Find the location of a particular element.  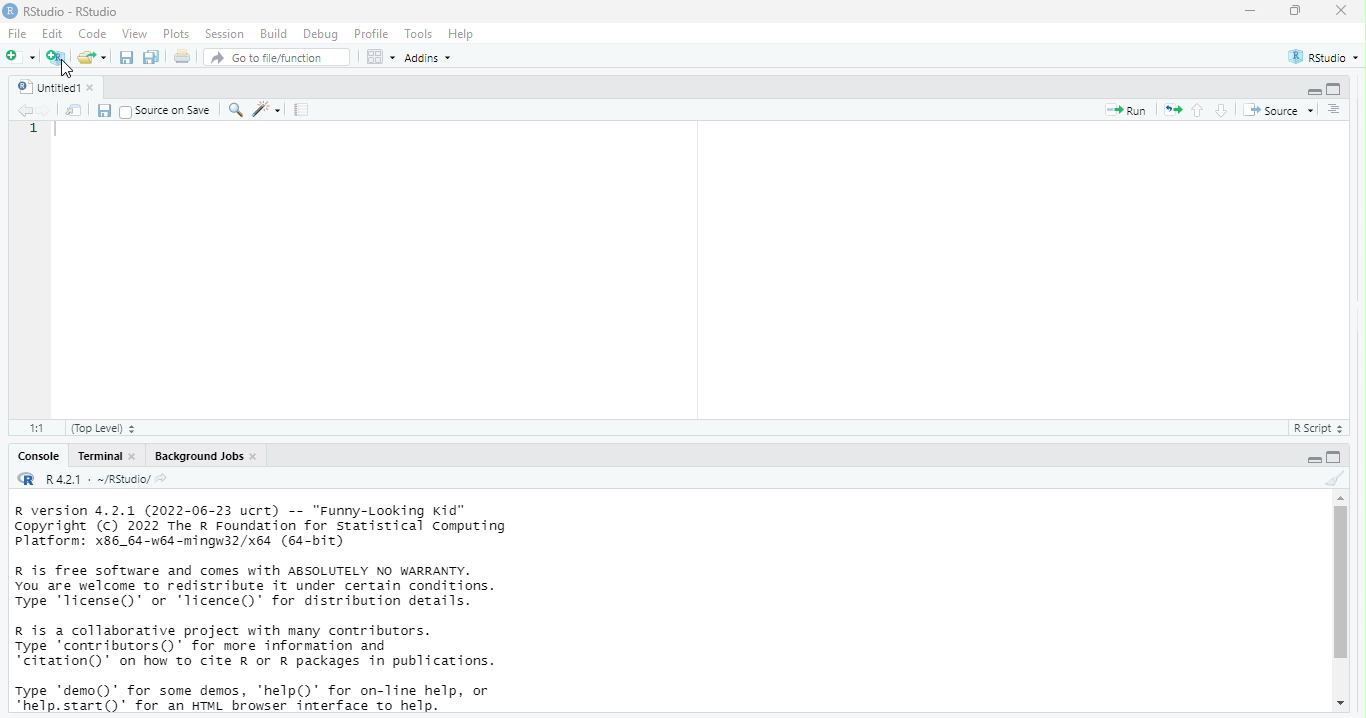

go forward to next source location is located at coordinates (46, 109).